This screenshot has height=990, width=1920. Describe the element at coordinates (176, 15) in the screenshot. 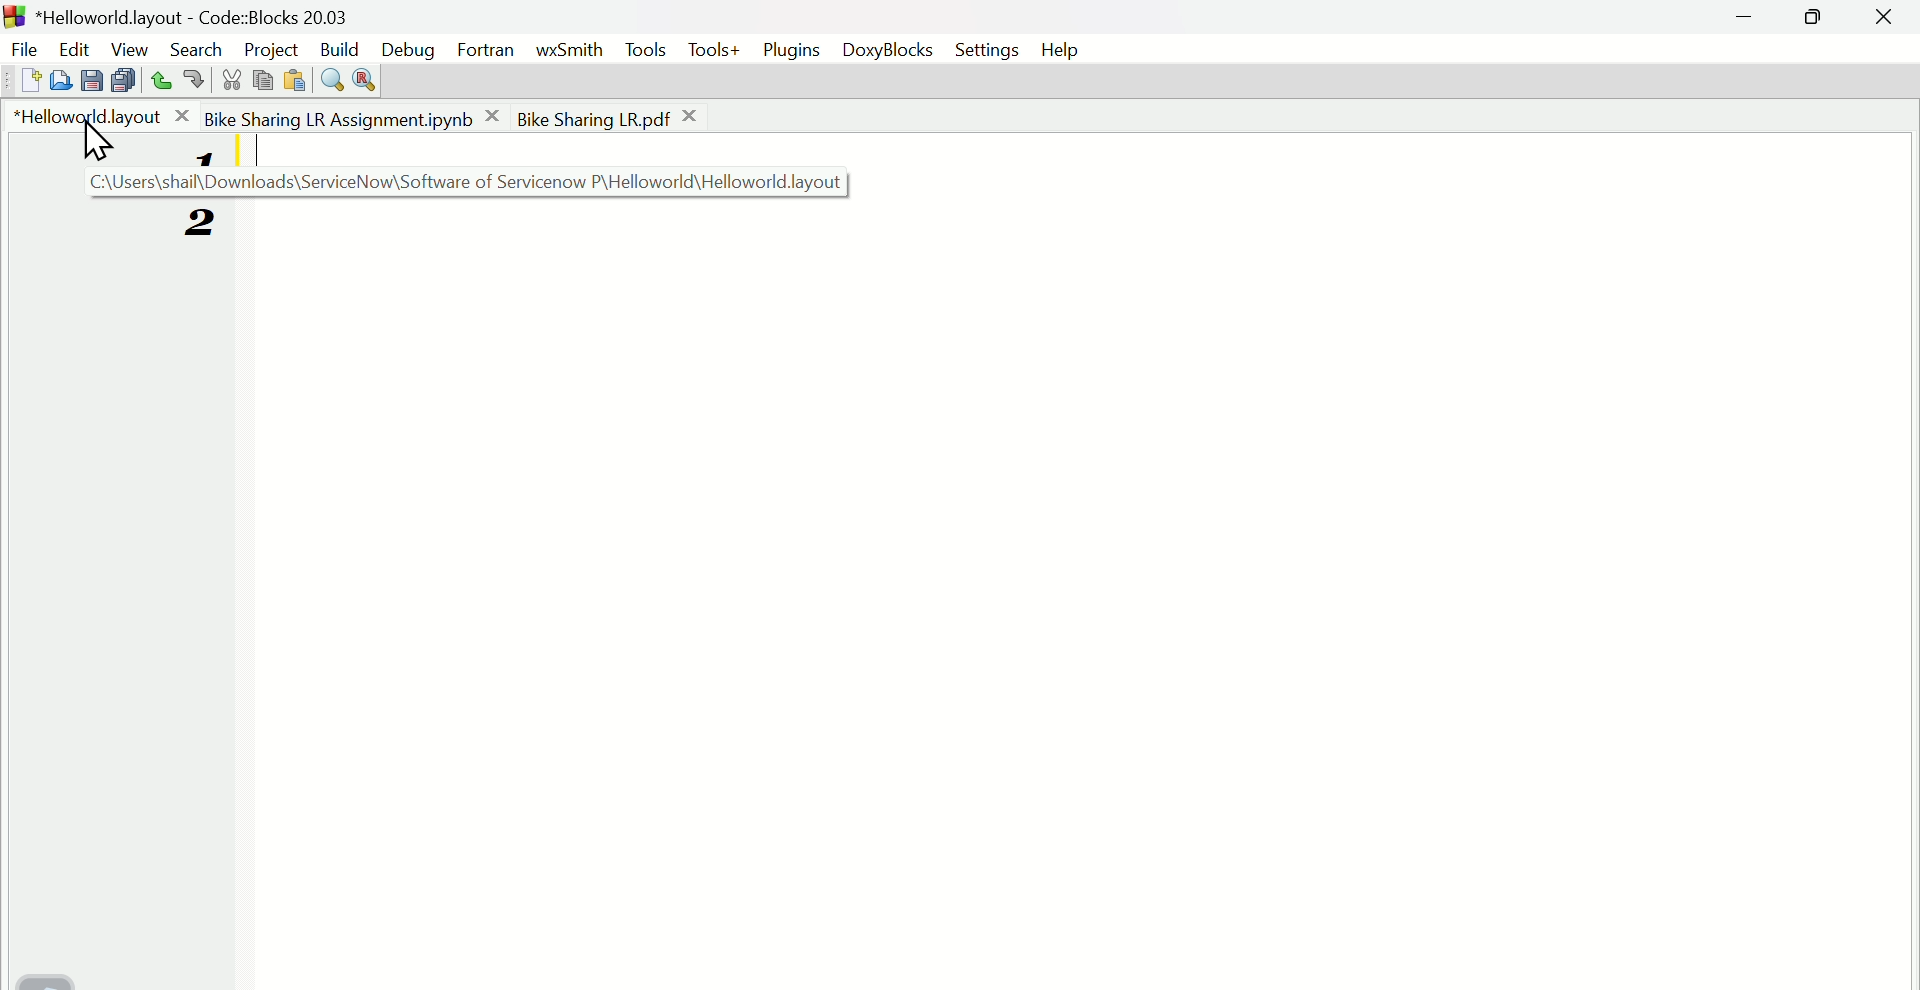

I see `*Helloworld.layout - Code:Blocks 20.03 logo` at that location.